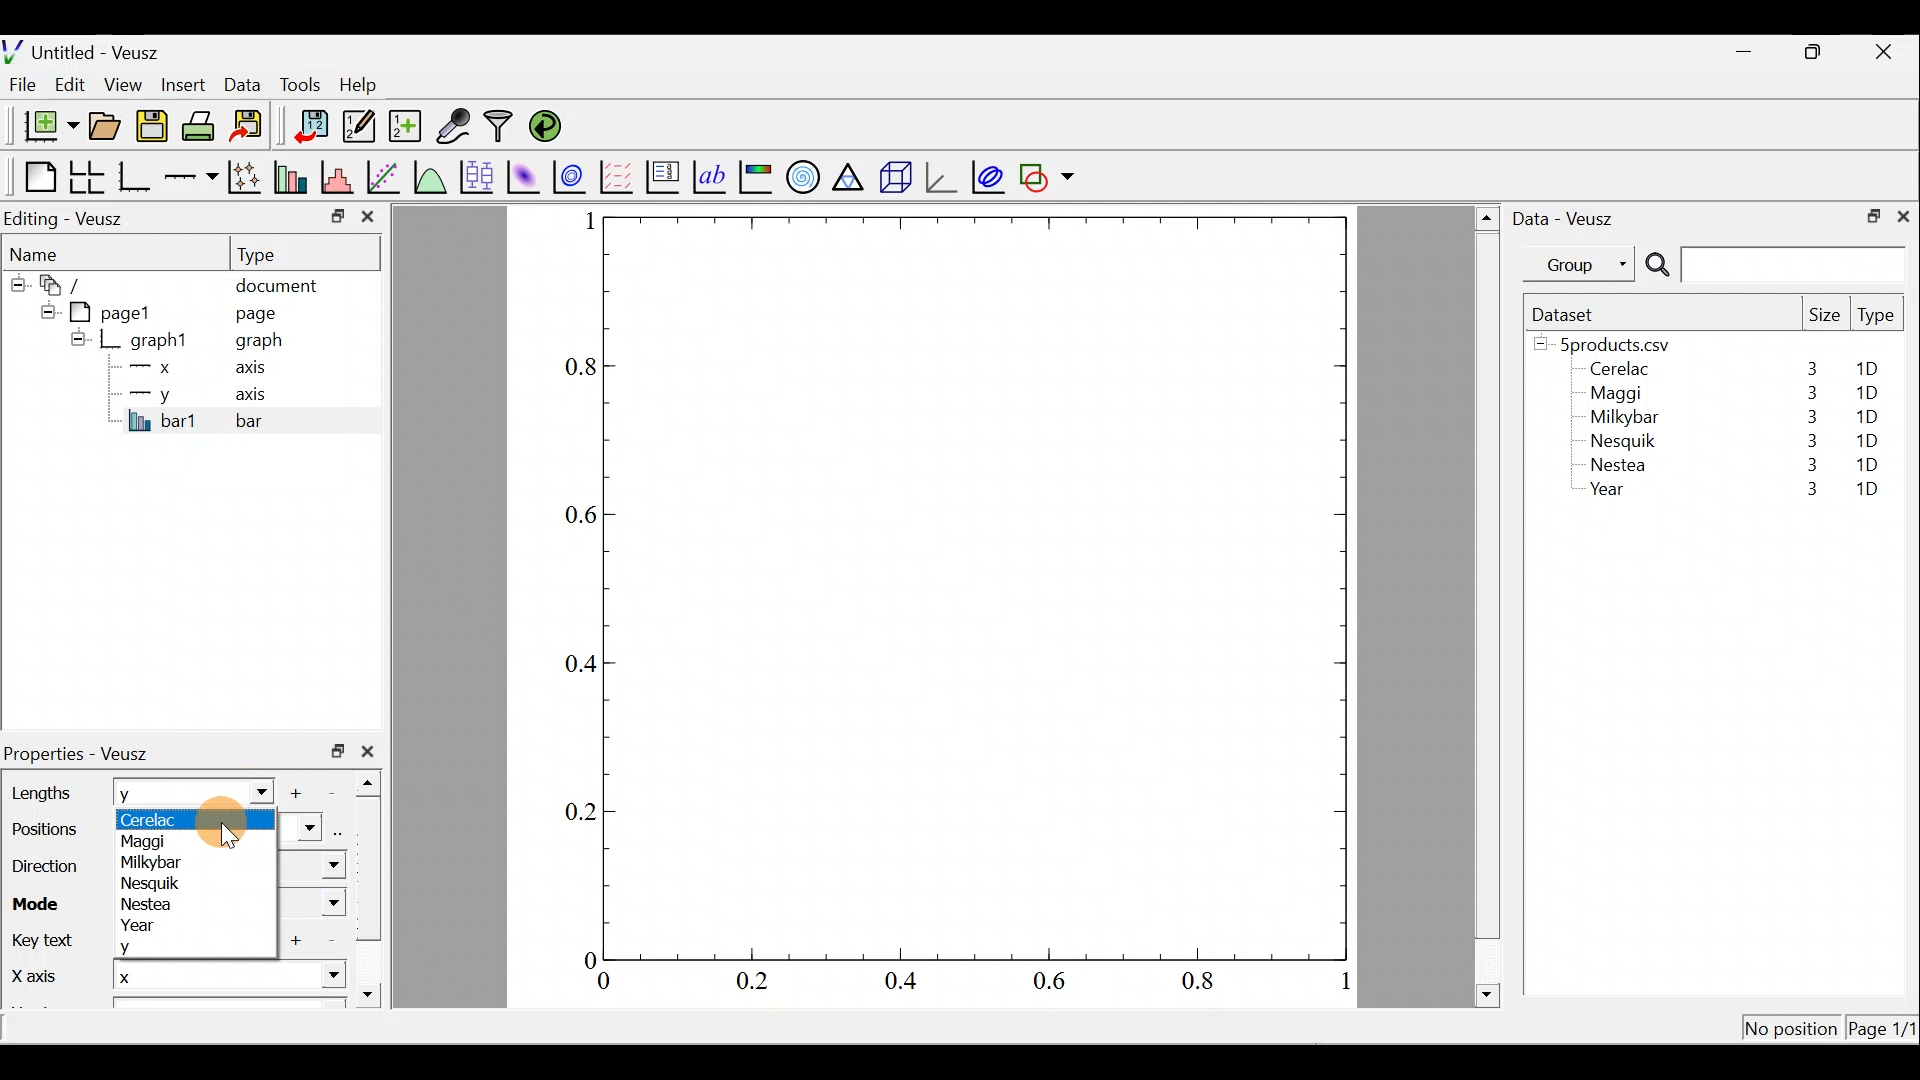  I want to click on 0, so click(604, 984).